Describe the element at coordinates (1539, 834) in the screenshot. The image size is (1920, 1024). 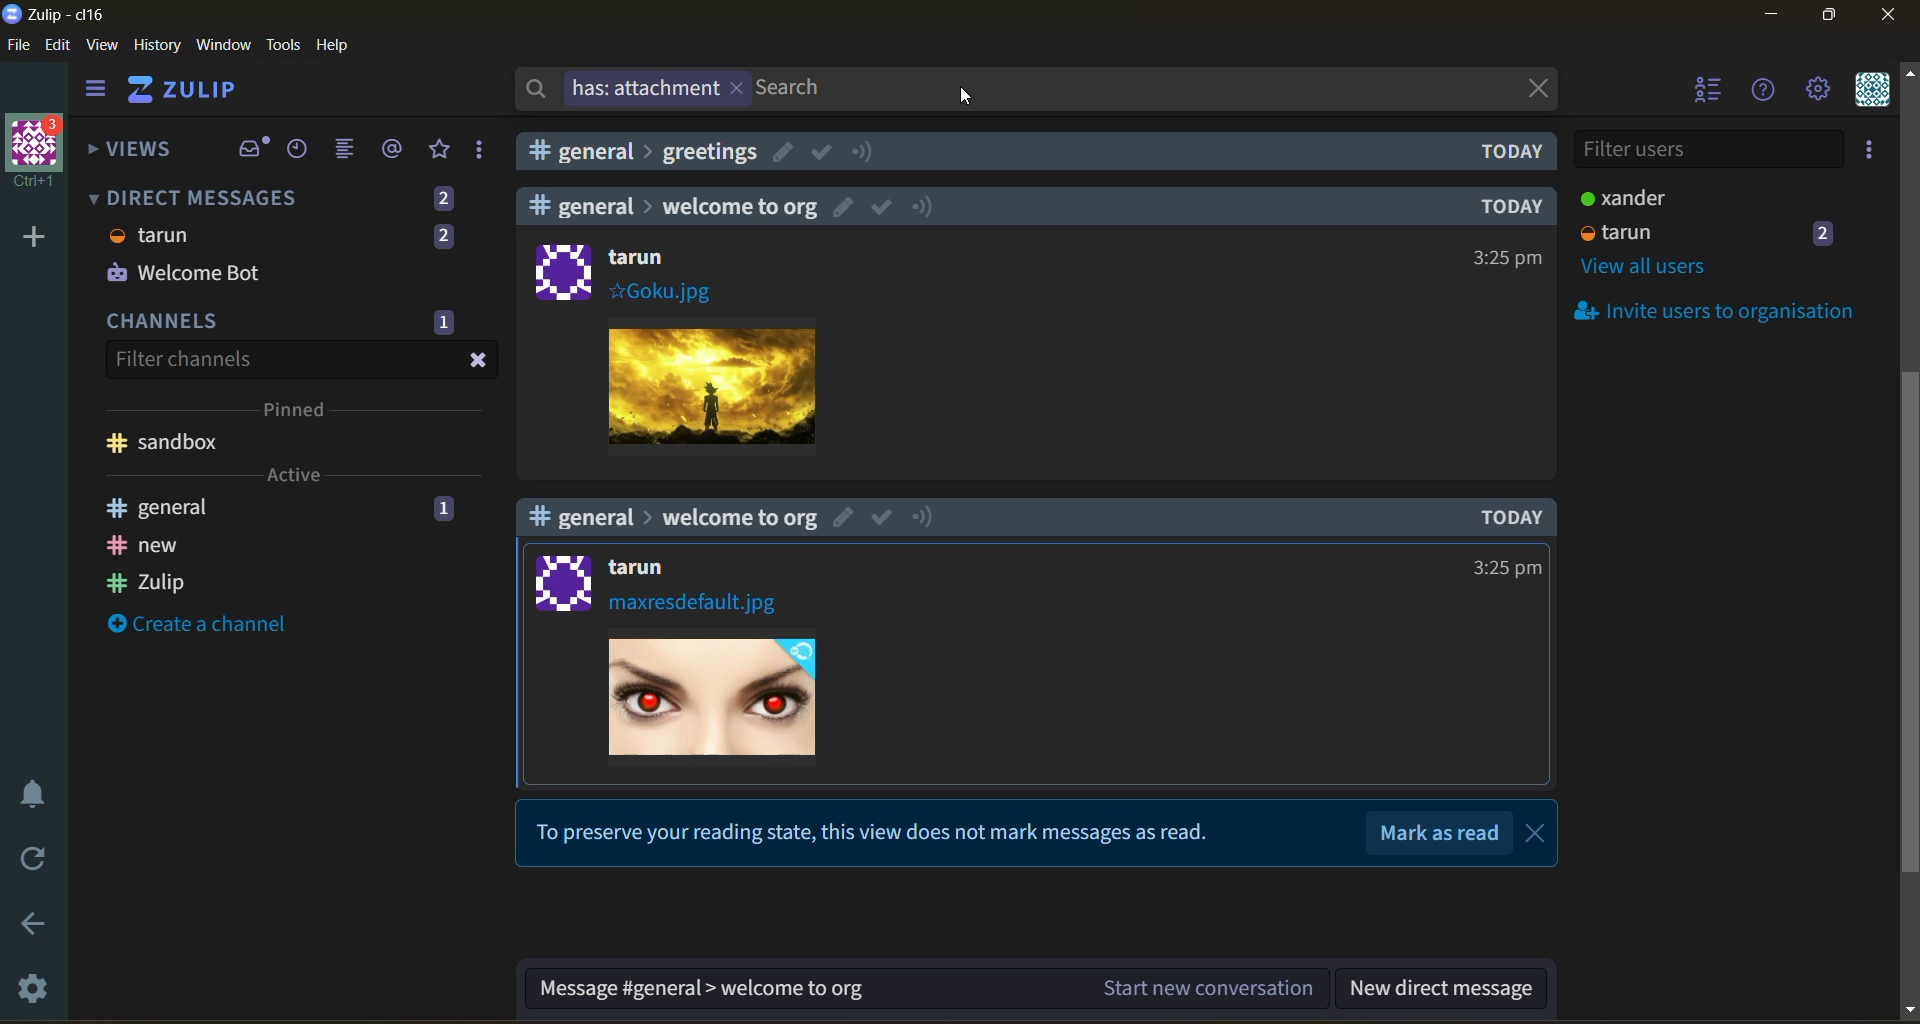
I see `close` at that location.